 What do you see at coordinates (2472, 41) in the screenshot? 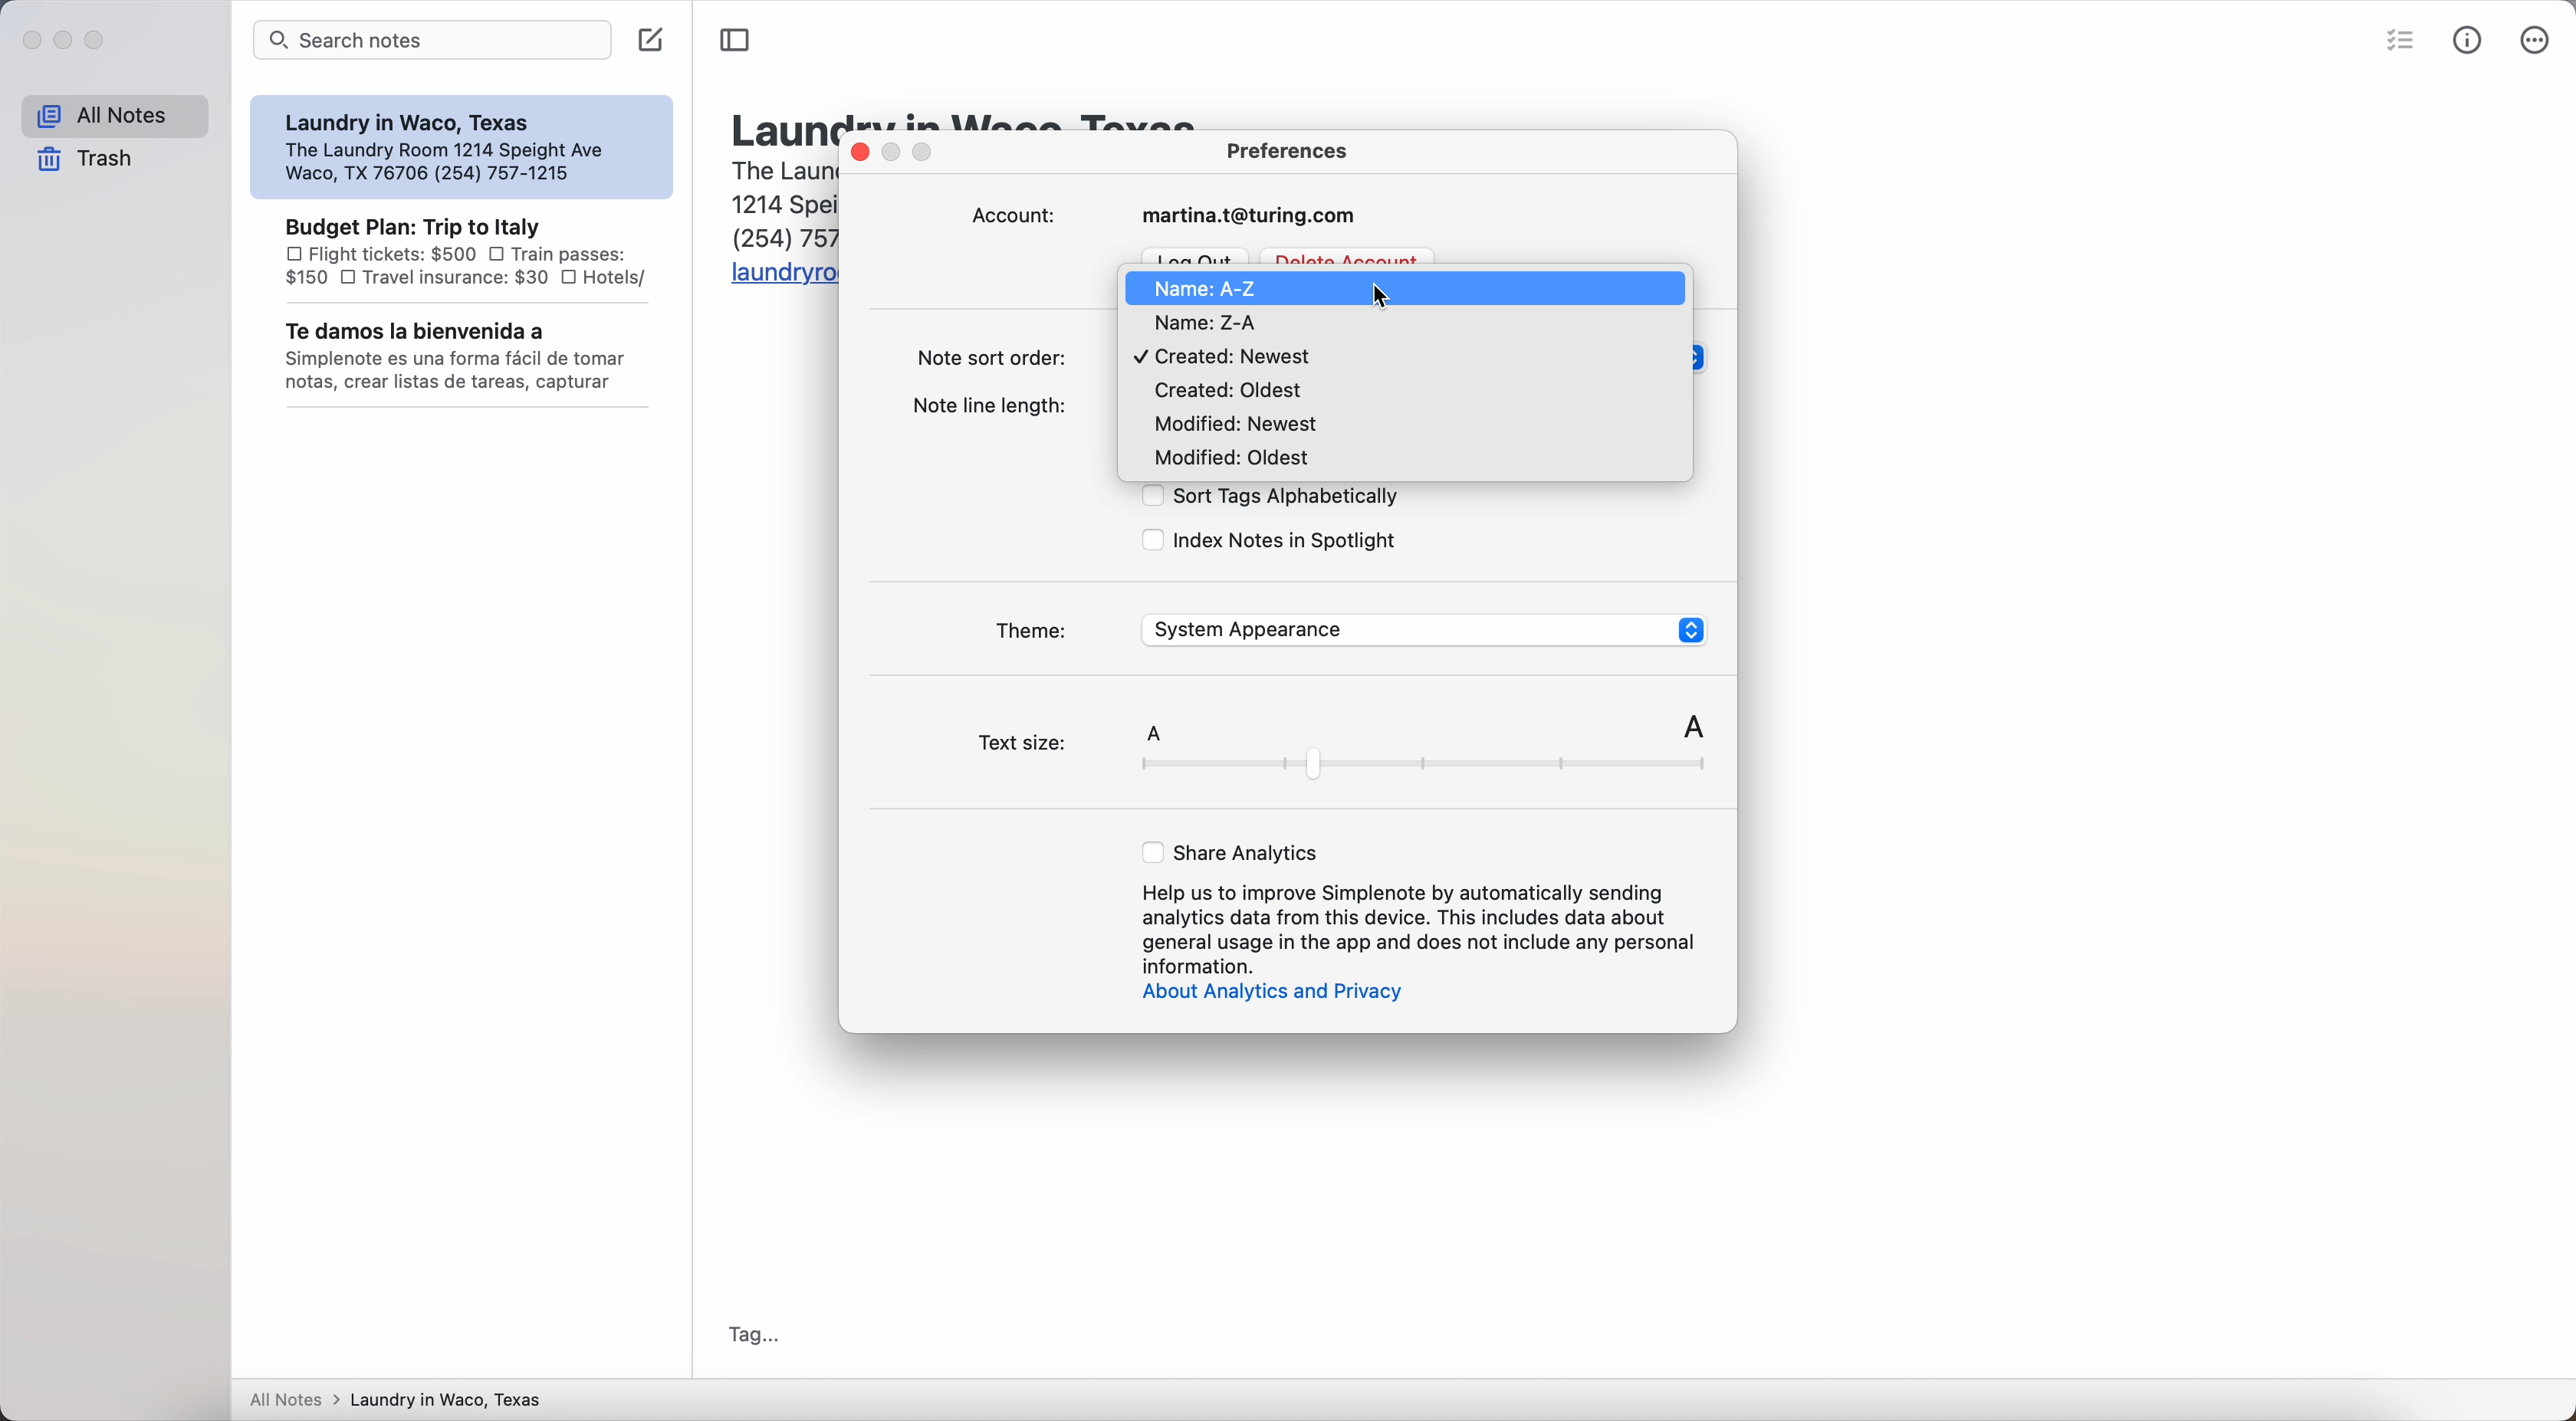
I see `metrics` at bounding box center [2472, 41].